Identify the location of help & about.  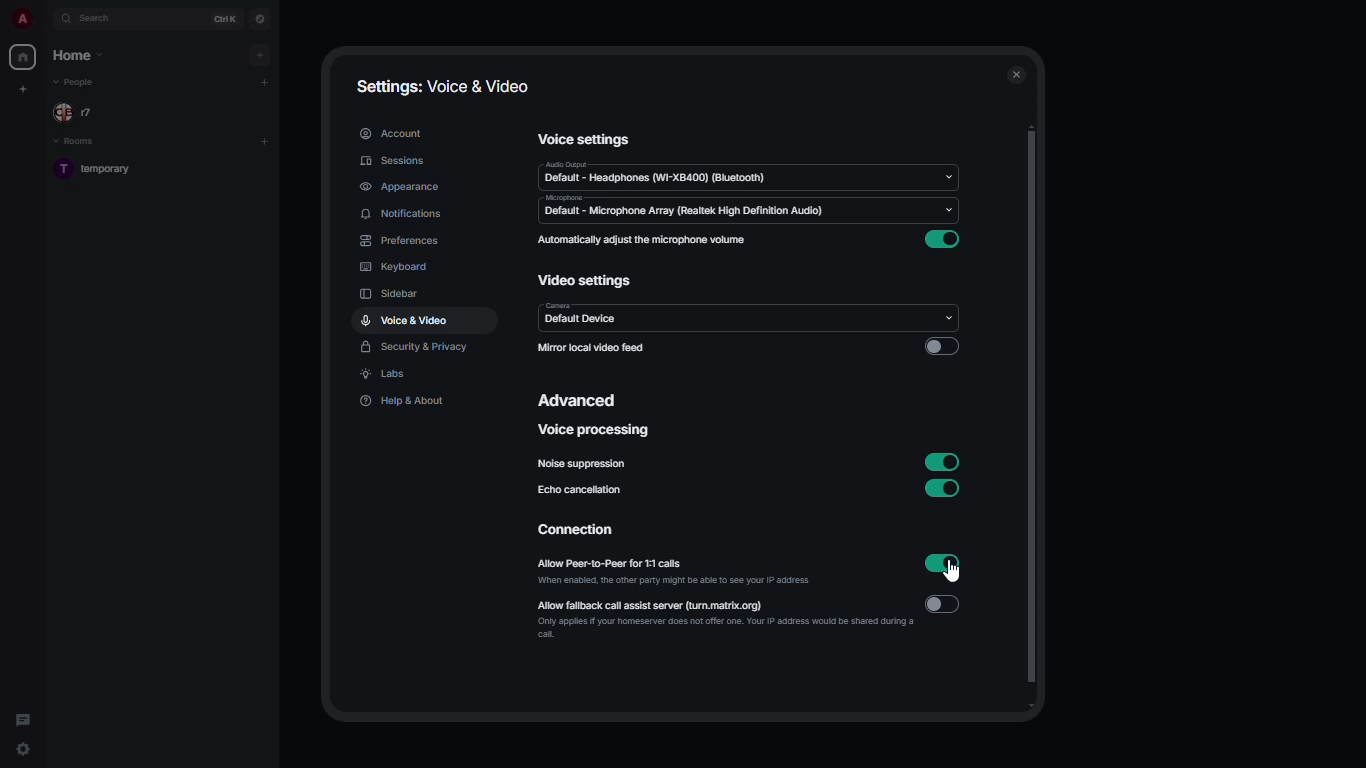
(403, 402).